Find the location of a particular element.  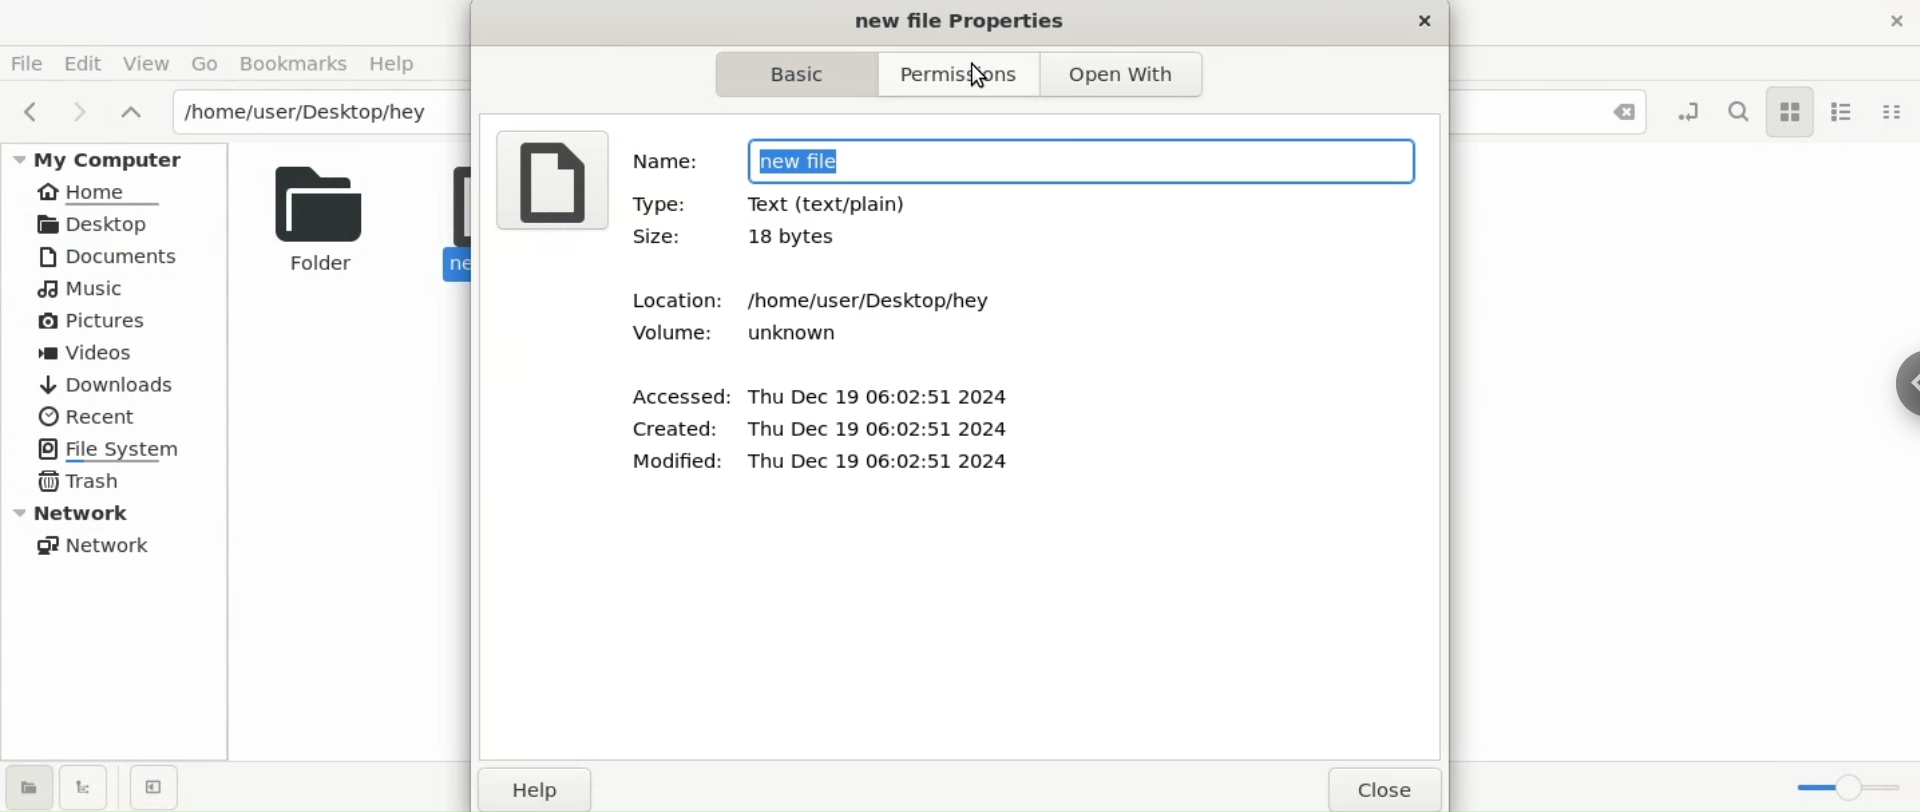

show treeview is located at coordinates (84, 786).